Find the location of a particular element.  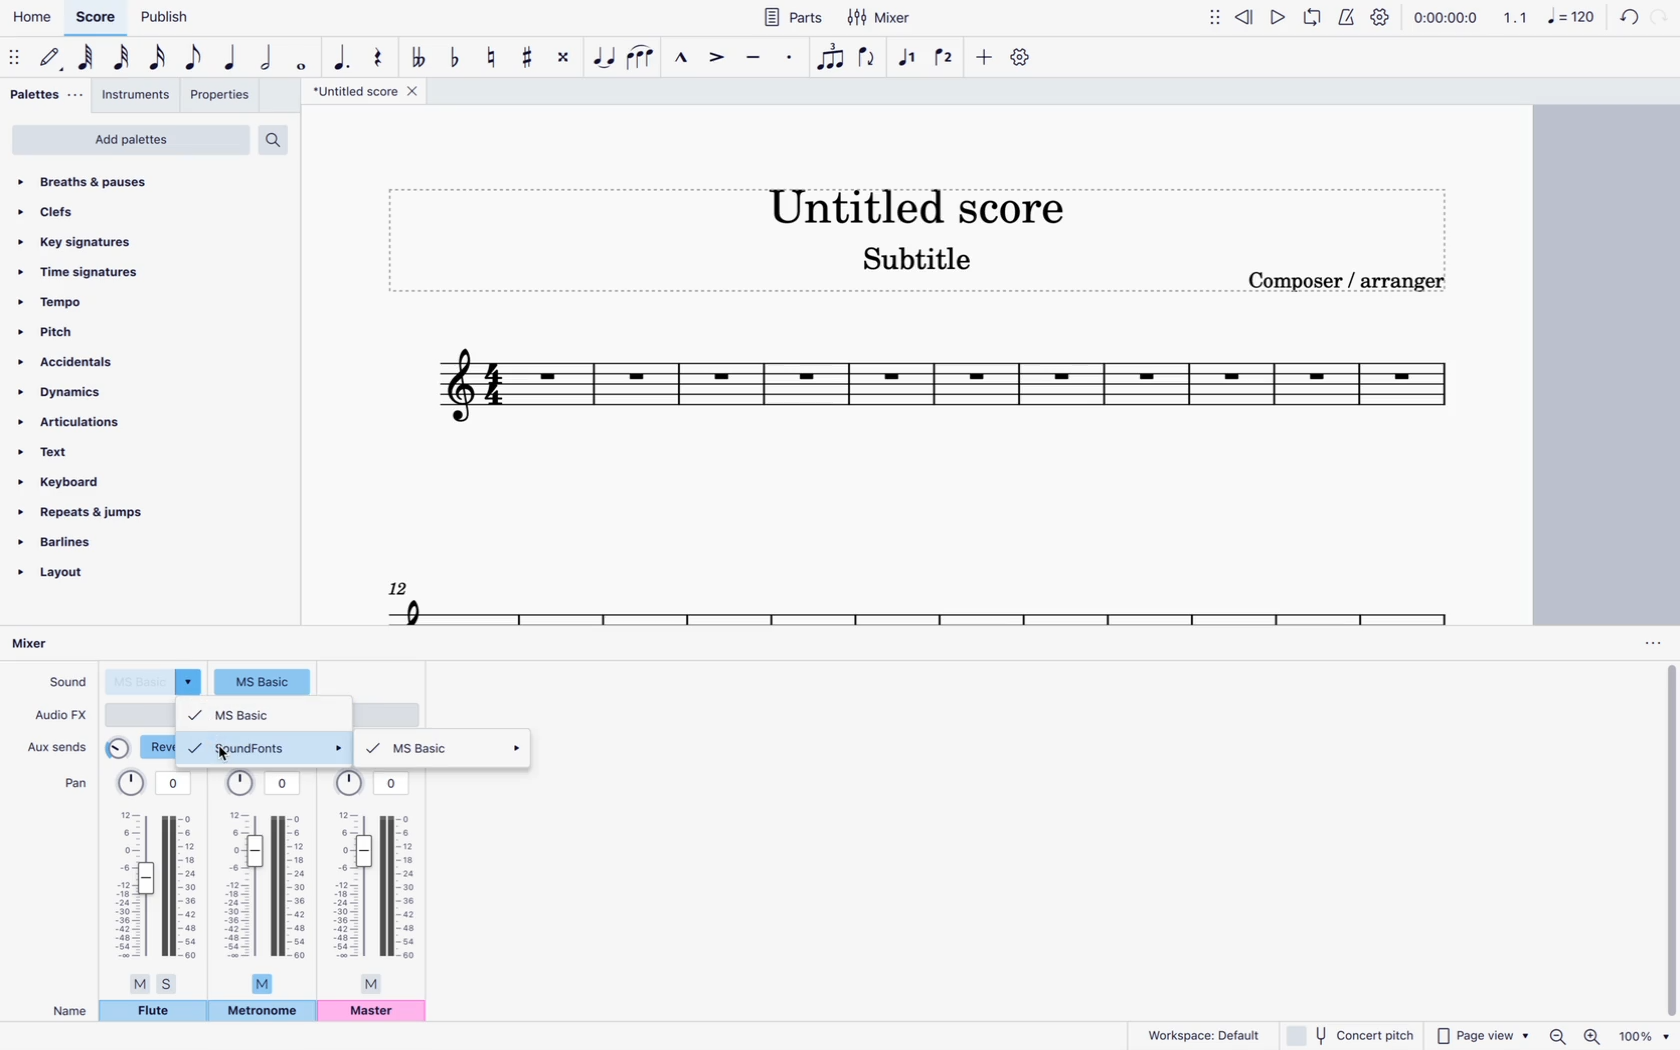

msbasic  is located at coordinates (264, 714).